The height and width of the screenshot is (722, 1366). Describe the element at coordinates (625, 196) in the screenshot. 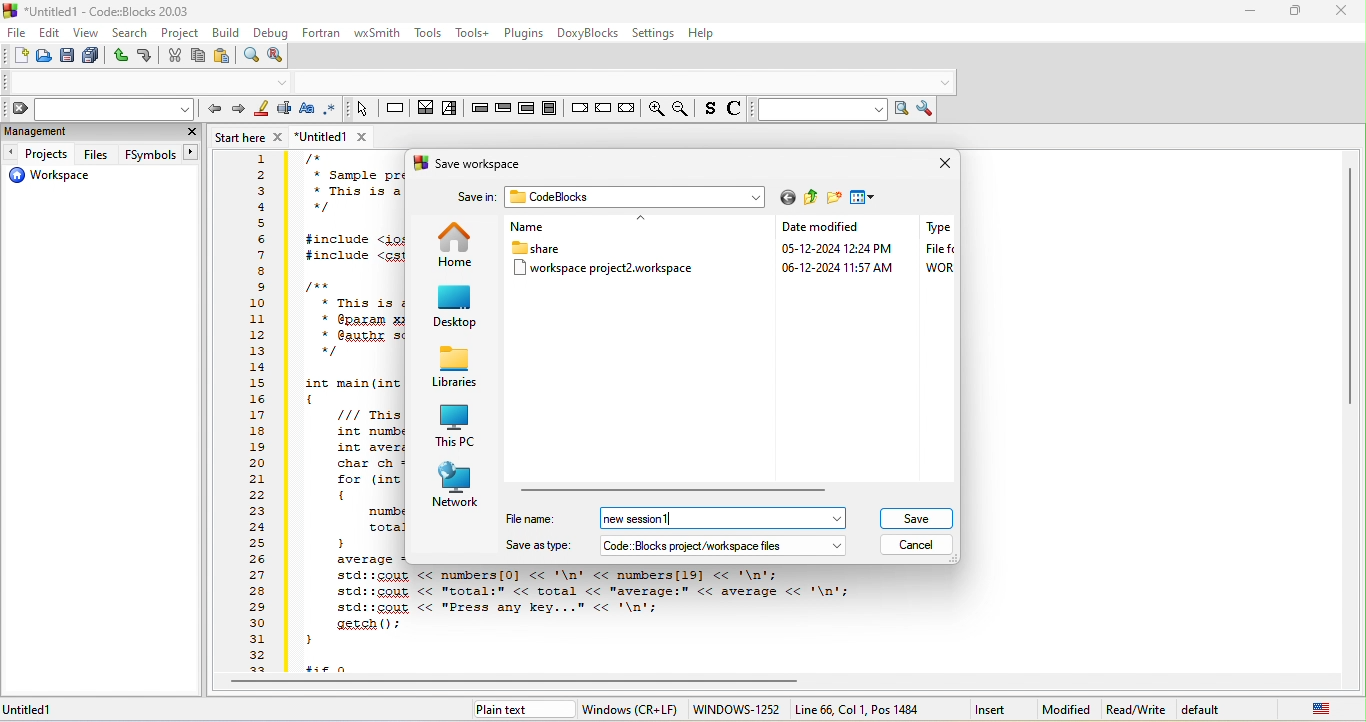

I see `codeblocks` at that location.